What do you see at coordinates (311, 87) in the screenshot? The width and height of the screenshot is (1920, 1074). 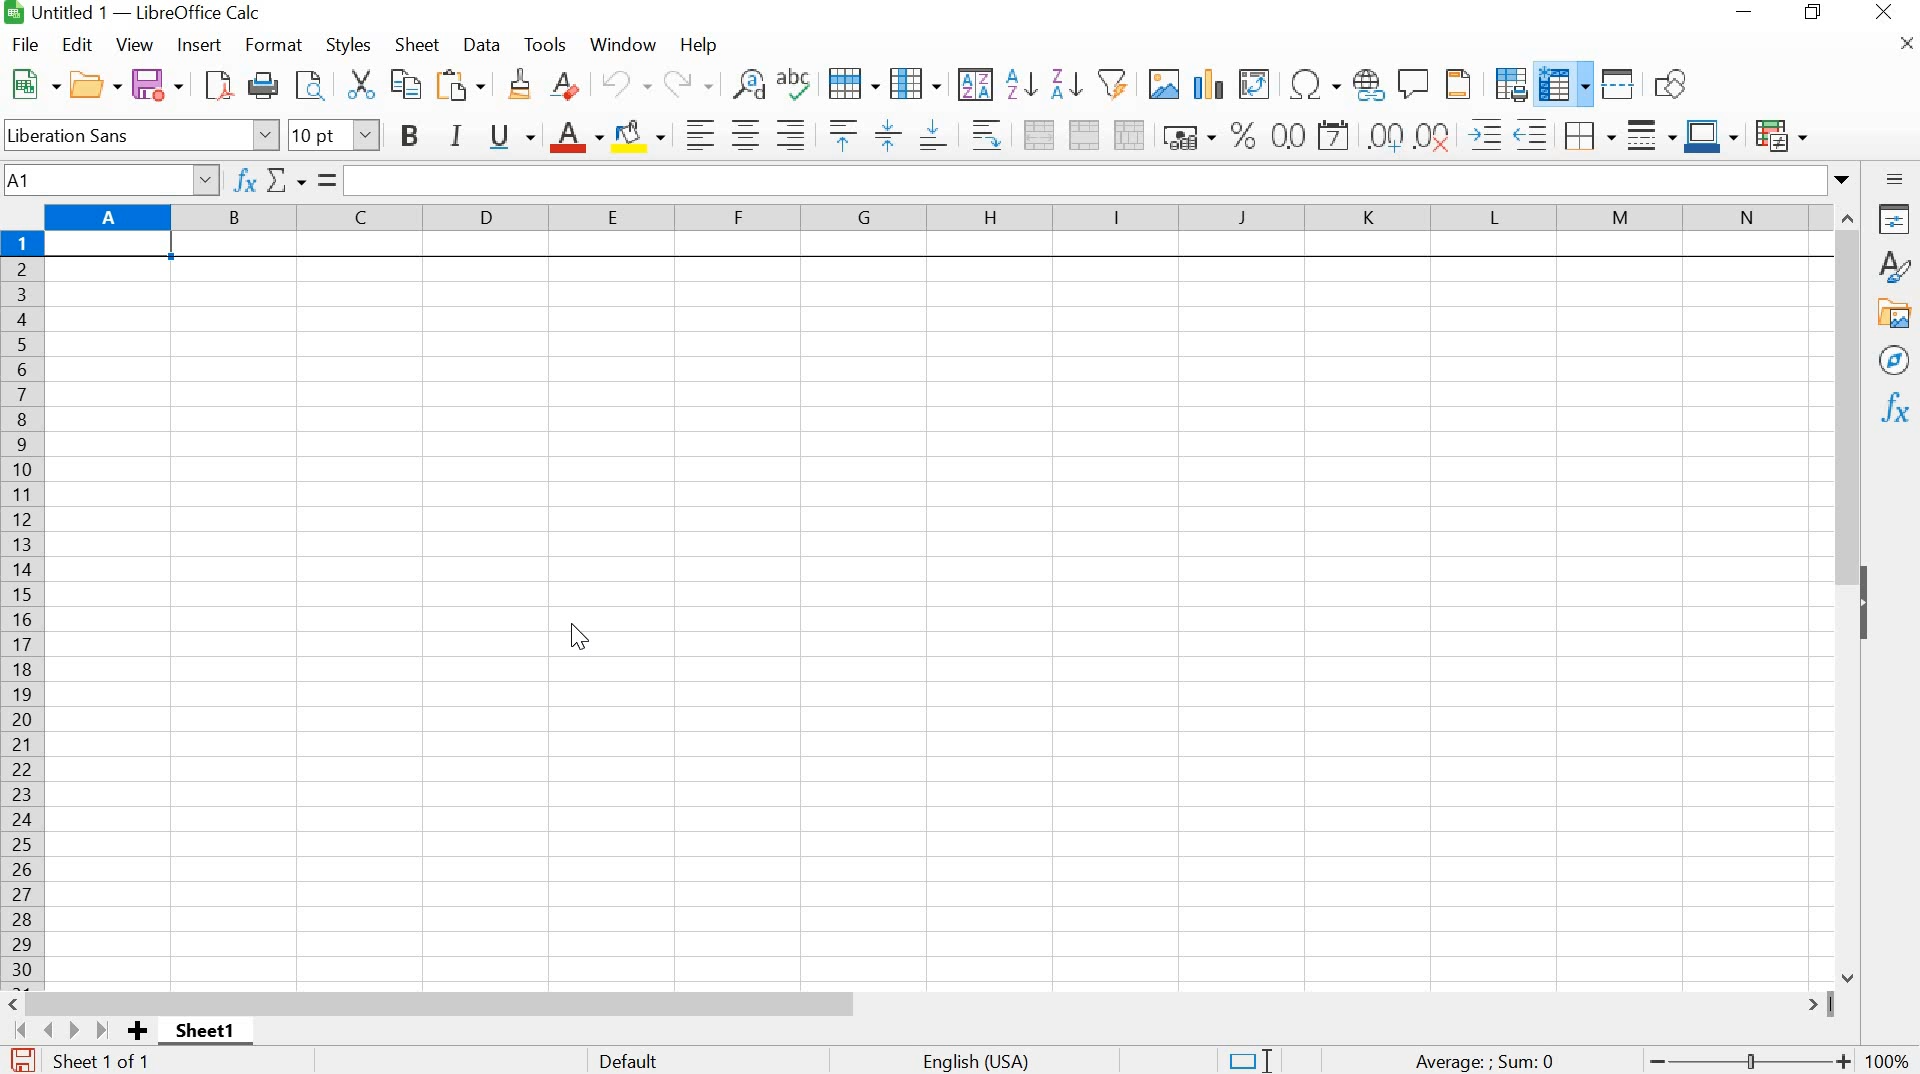 I see `FIND` at bounding box center [311, 87].